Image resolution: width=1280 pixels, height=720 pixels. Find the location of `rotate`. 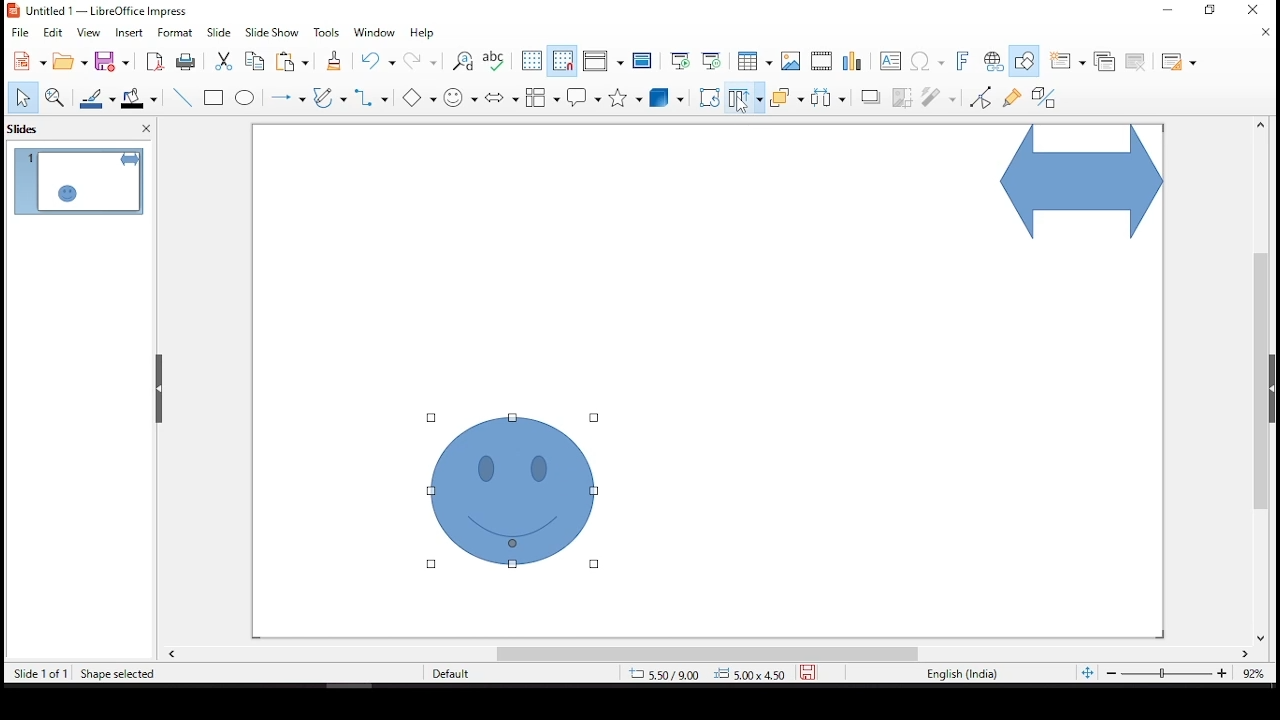

rotate is located at coordinates (709, 97).